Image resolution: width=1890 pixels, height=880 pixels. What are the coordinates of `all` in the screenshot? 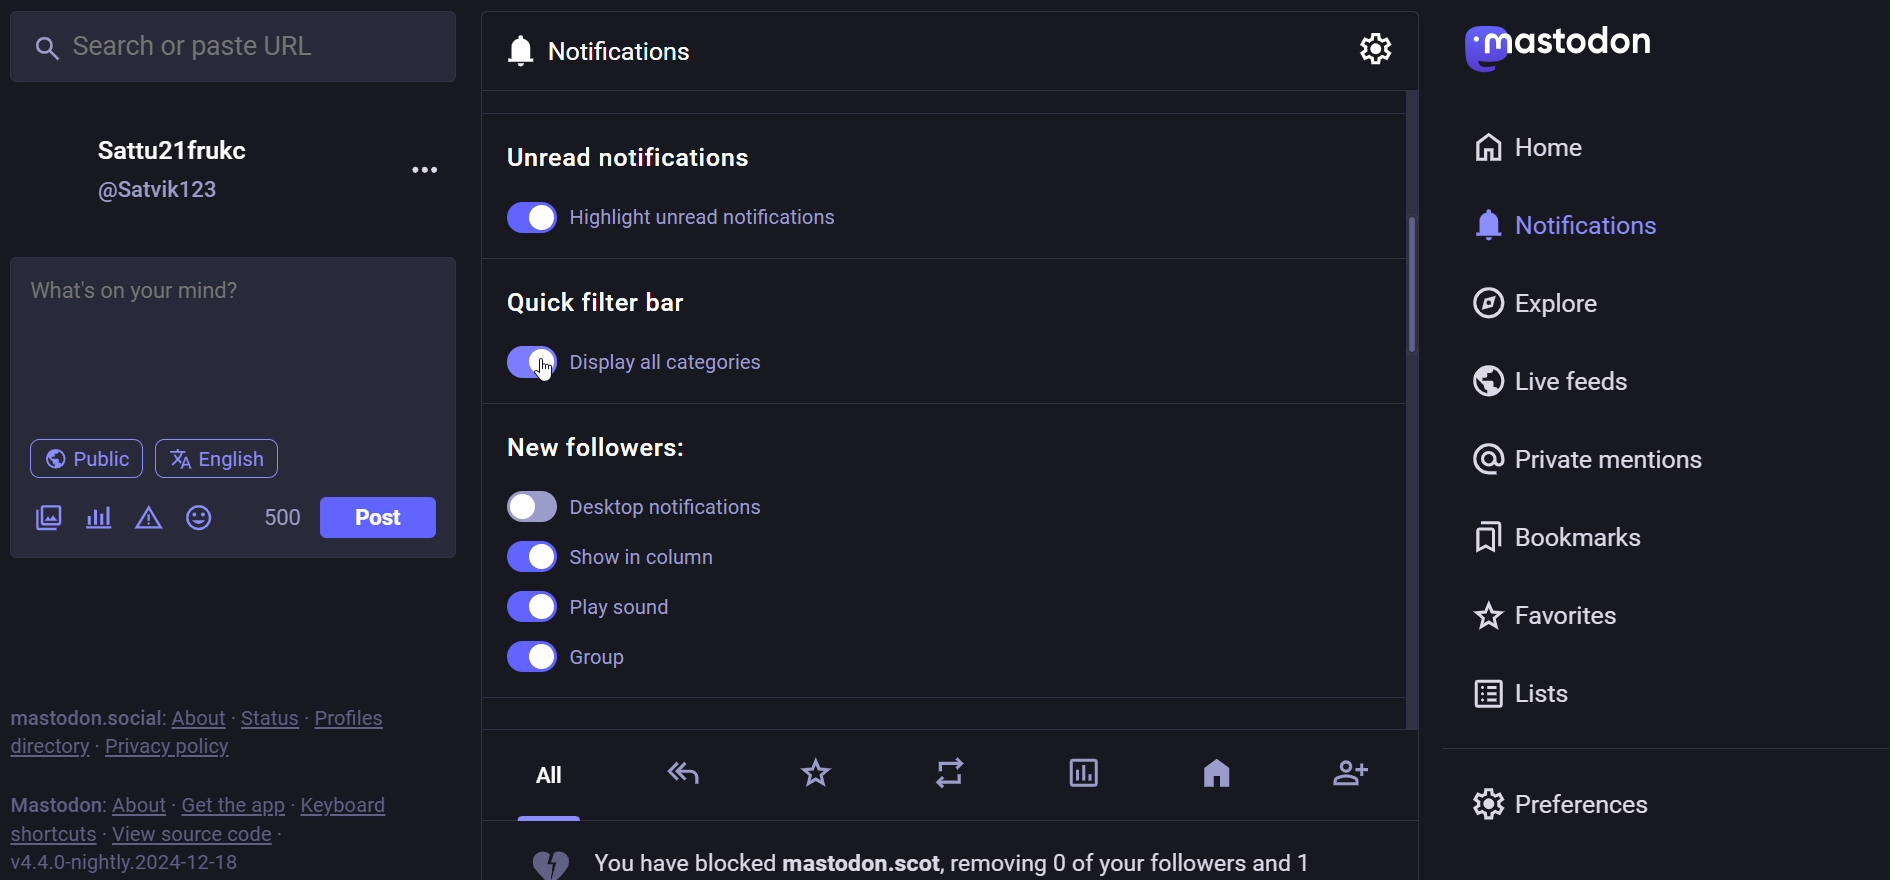 It's located at (549, 786).